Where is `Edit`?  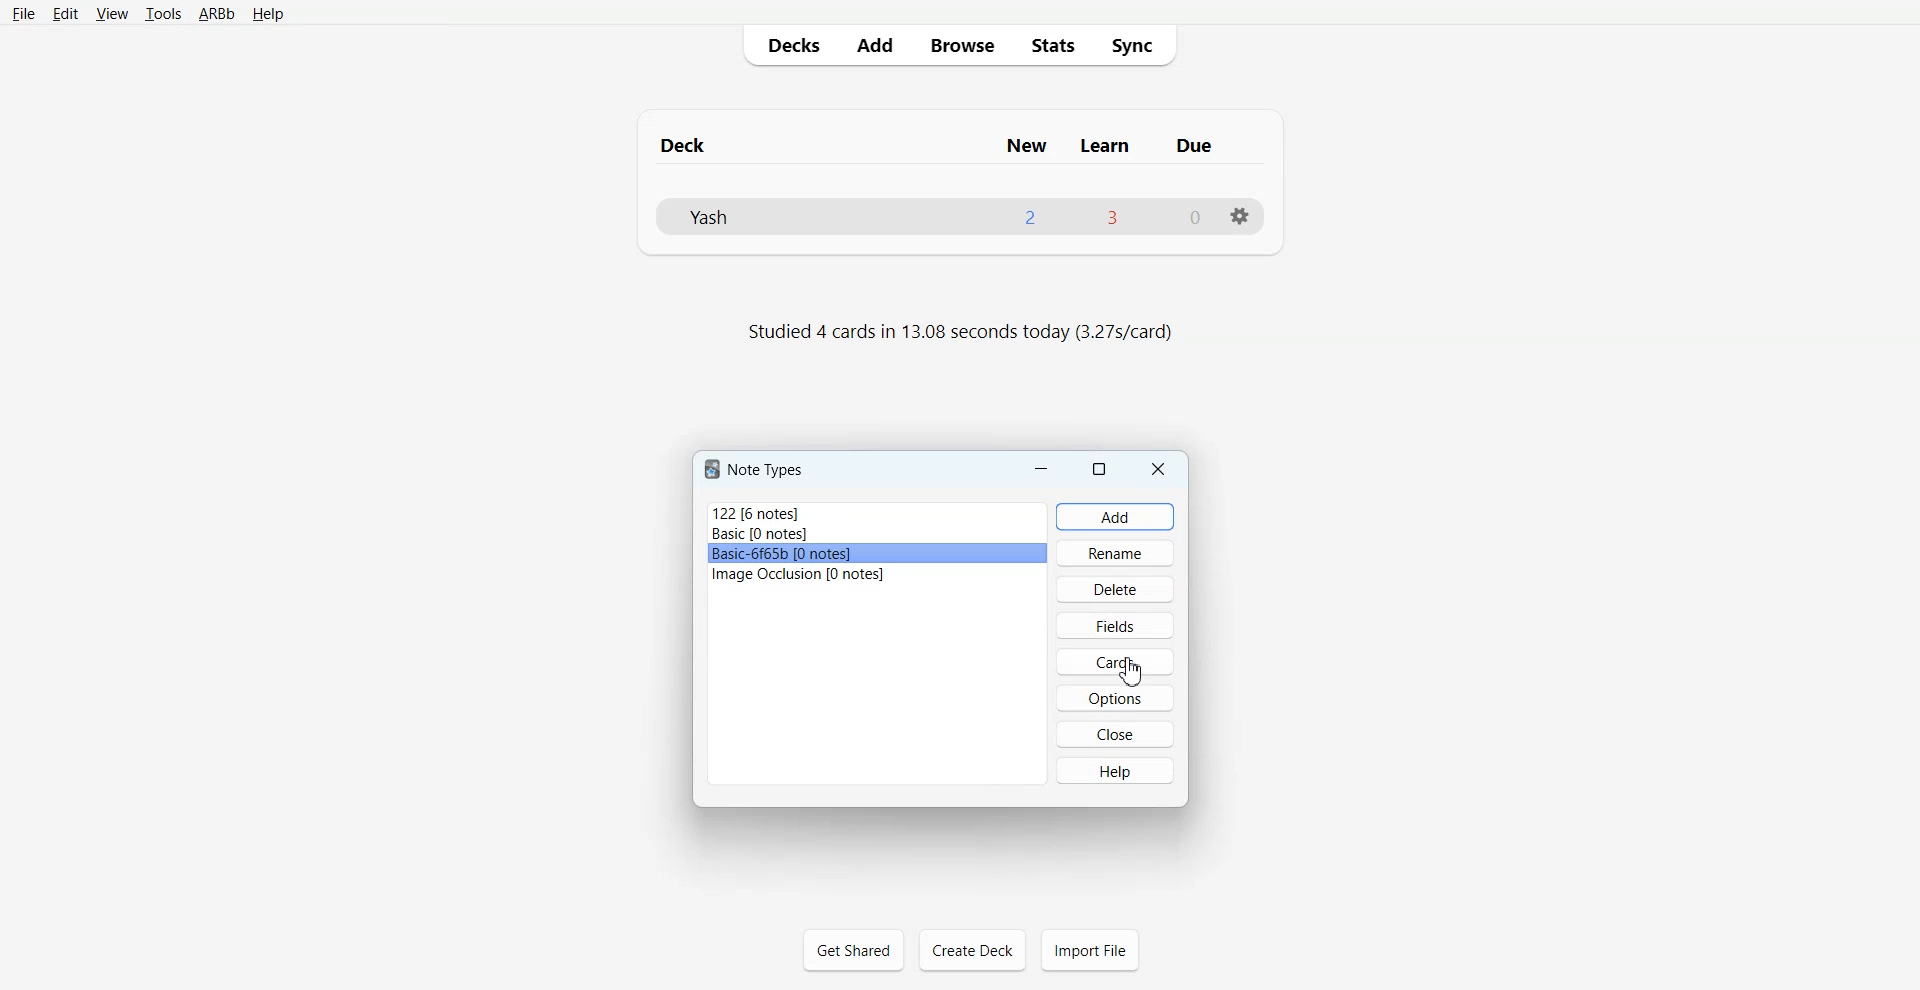
Edit is located at coordinates (64, 13).